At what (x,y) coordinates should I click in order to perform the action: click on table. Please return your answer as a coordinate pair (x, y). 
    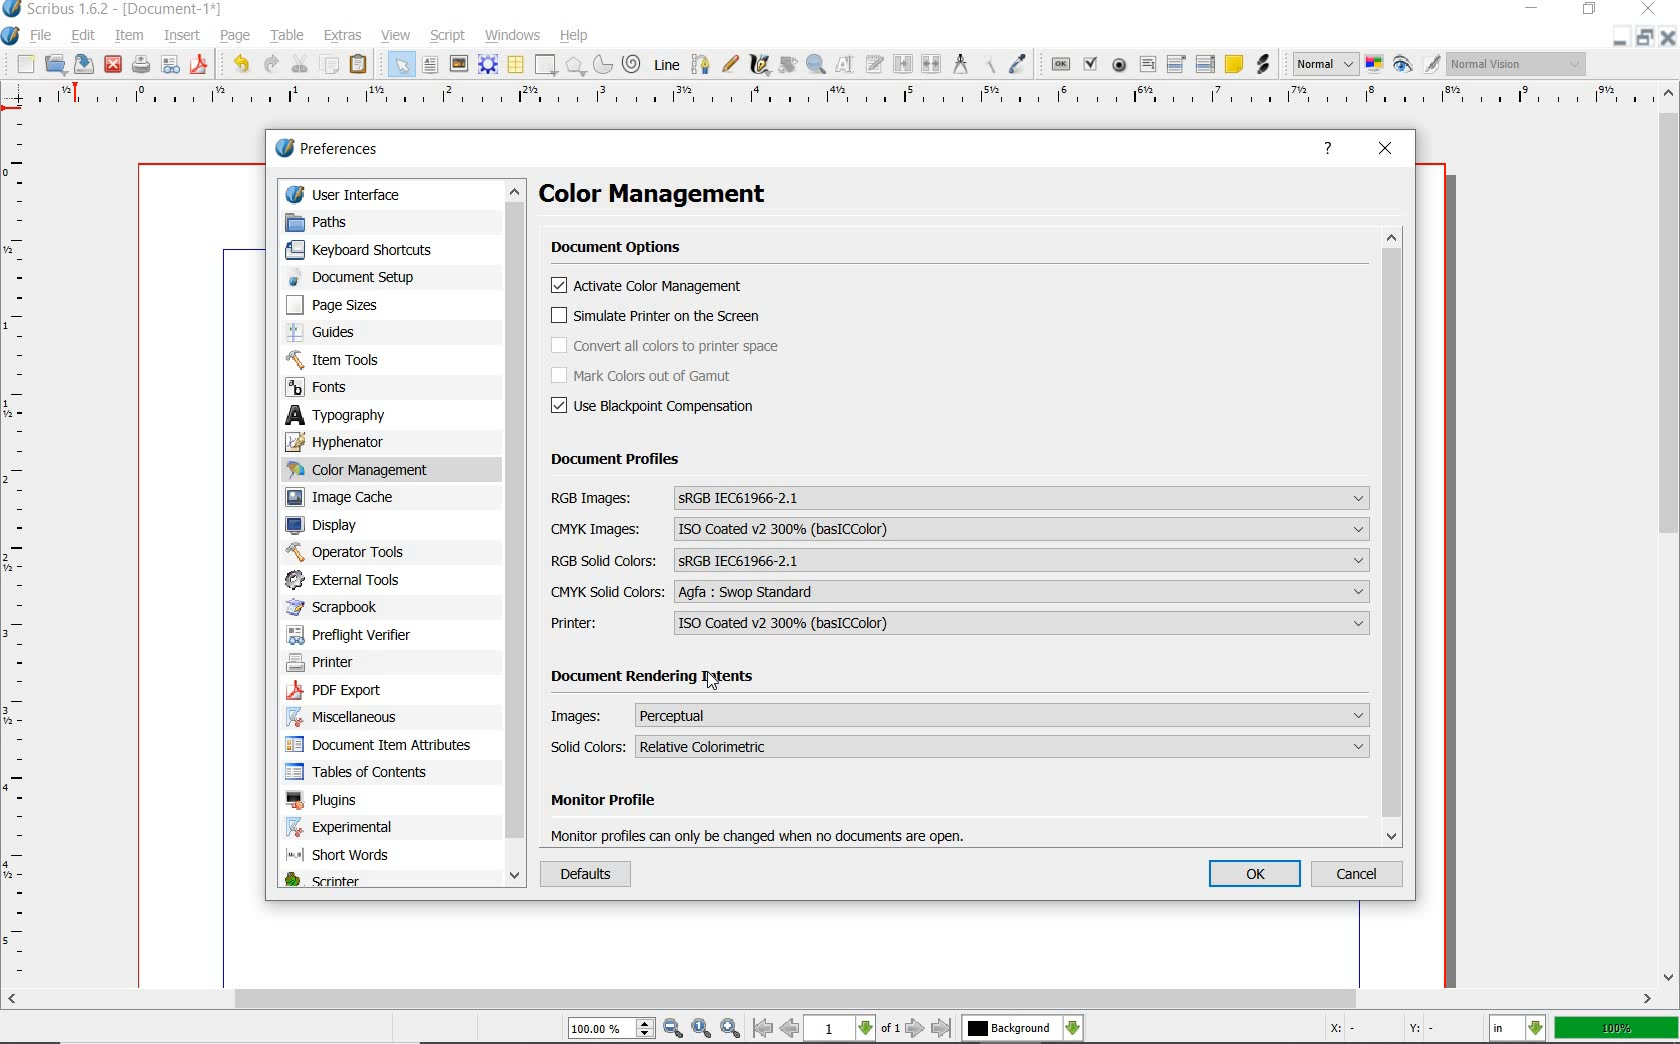
    Looking at the image, I should click on (288, 34).